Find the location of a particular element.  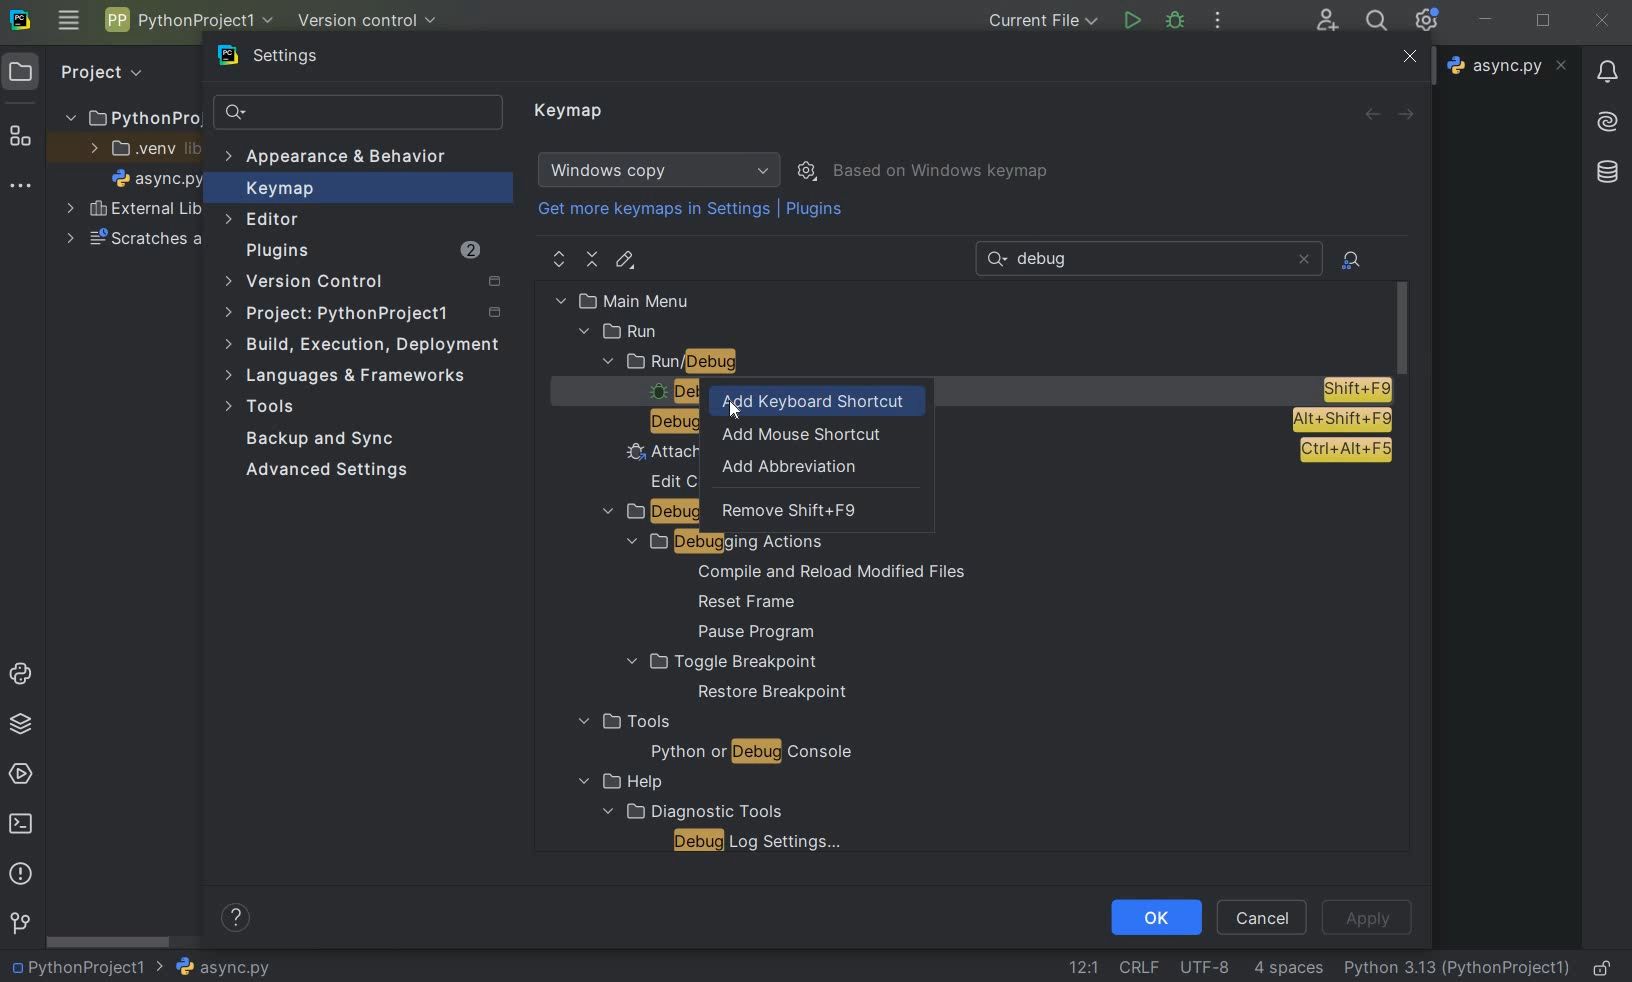

based on windows keymap is located at coordinates (942, 172).